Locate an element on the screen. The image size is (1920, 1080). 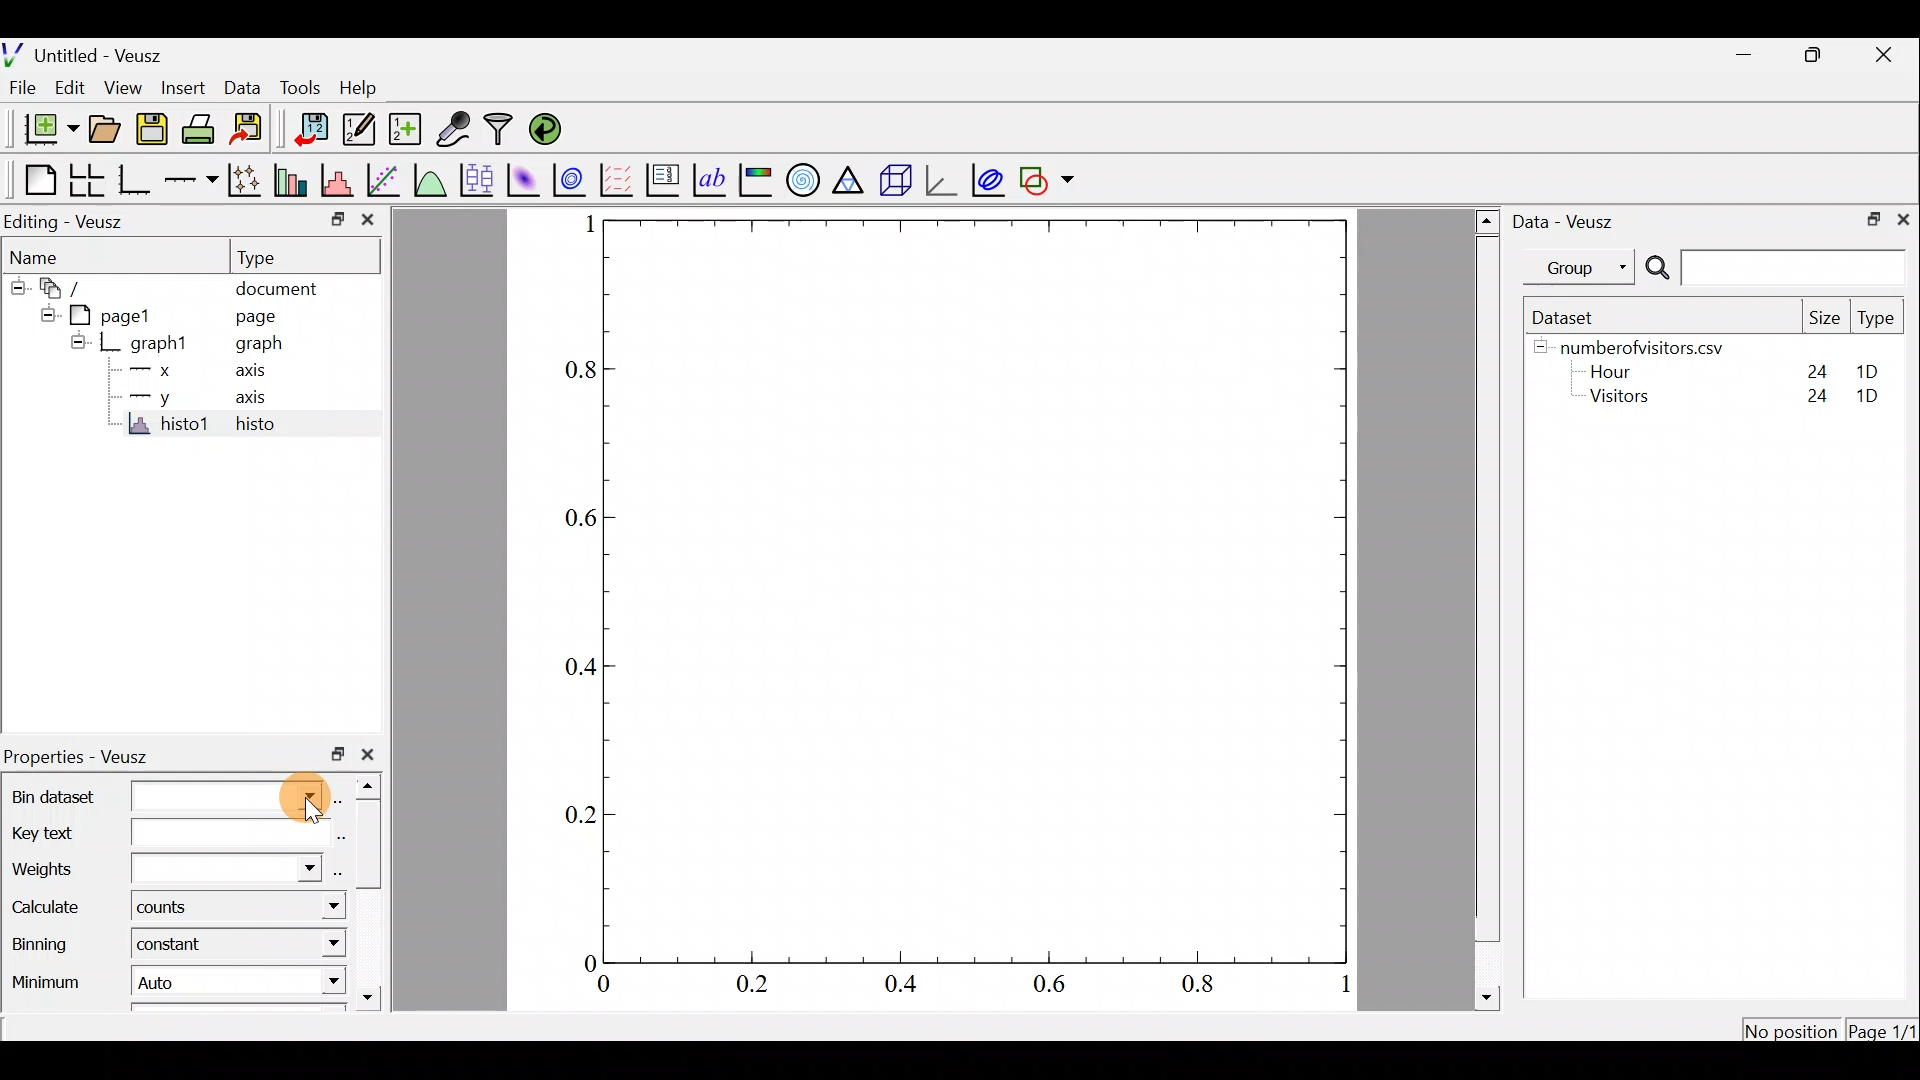
Export to graphics format is located at coordinates (254, 130).